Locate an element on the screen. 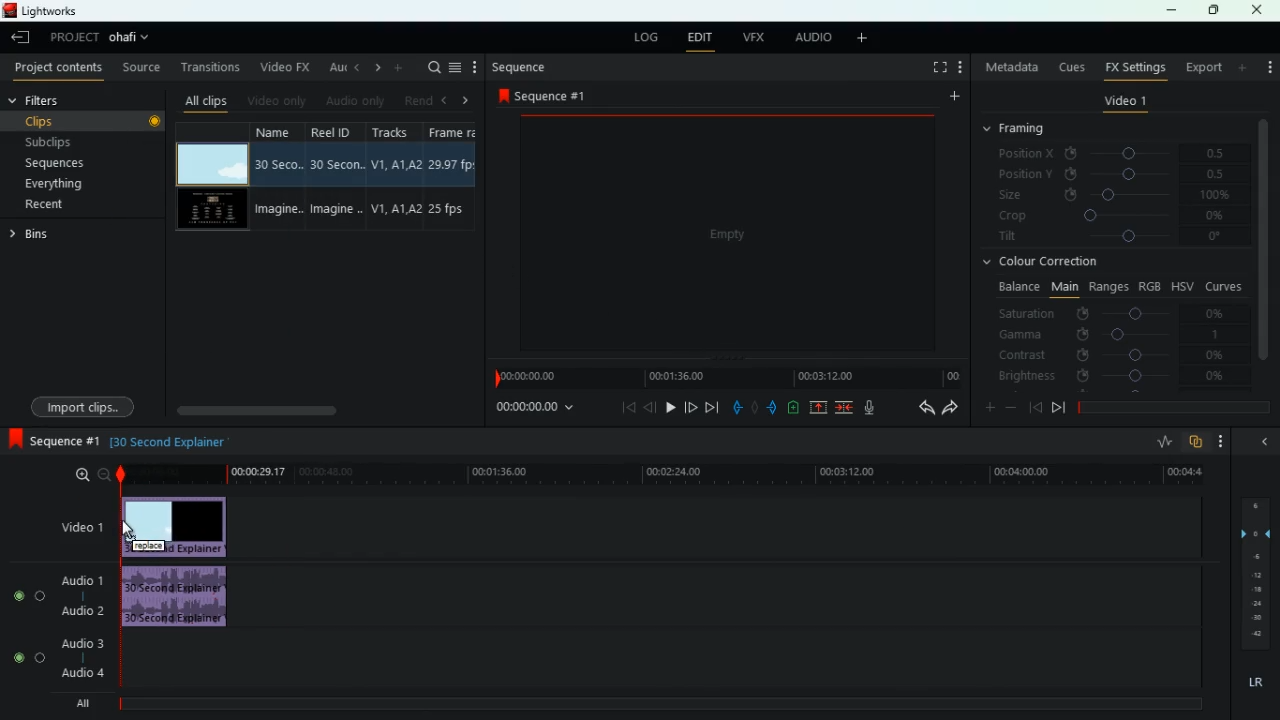 This screenshot has height=720, width=1280. gamma is located at coordinates (1110, 334).